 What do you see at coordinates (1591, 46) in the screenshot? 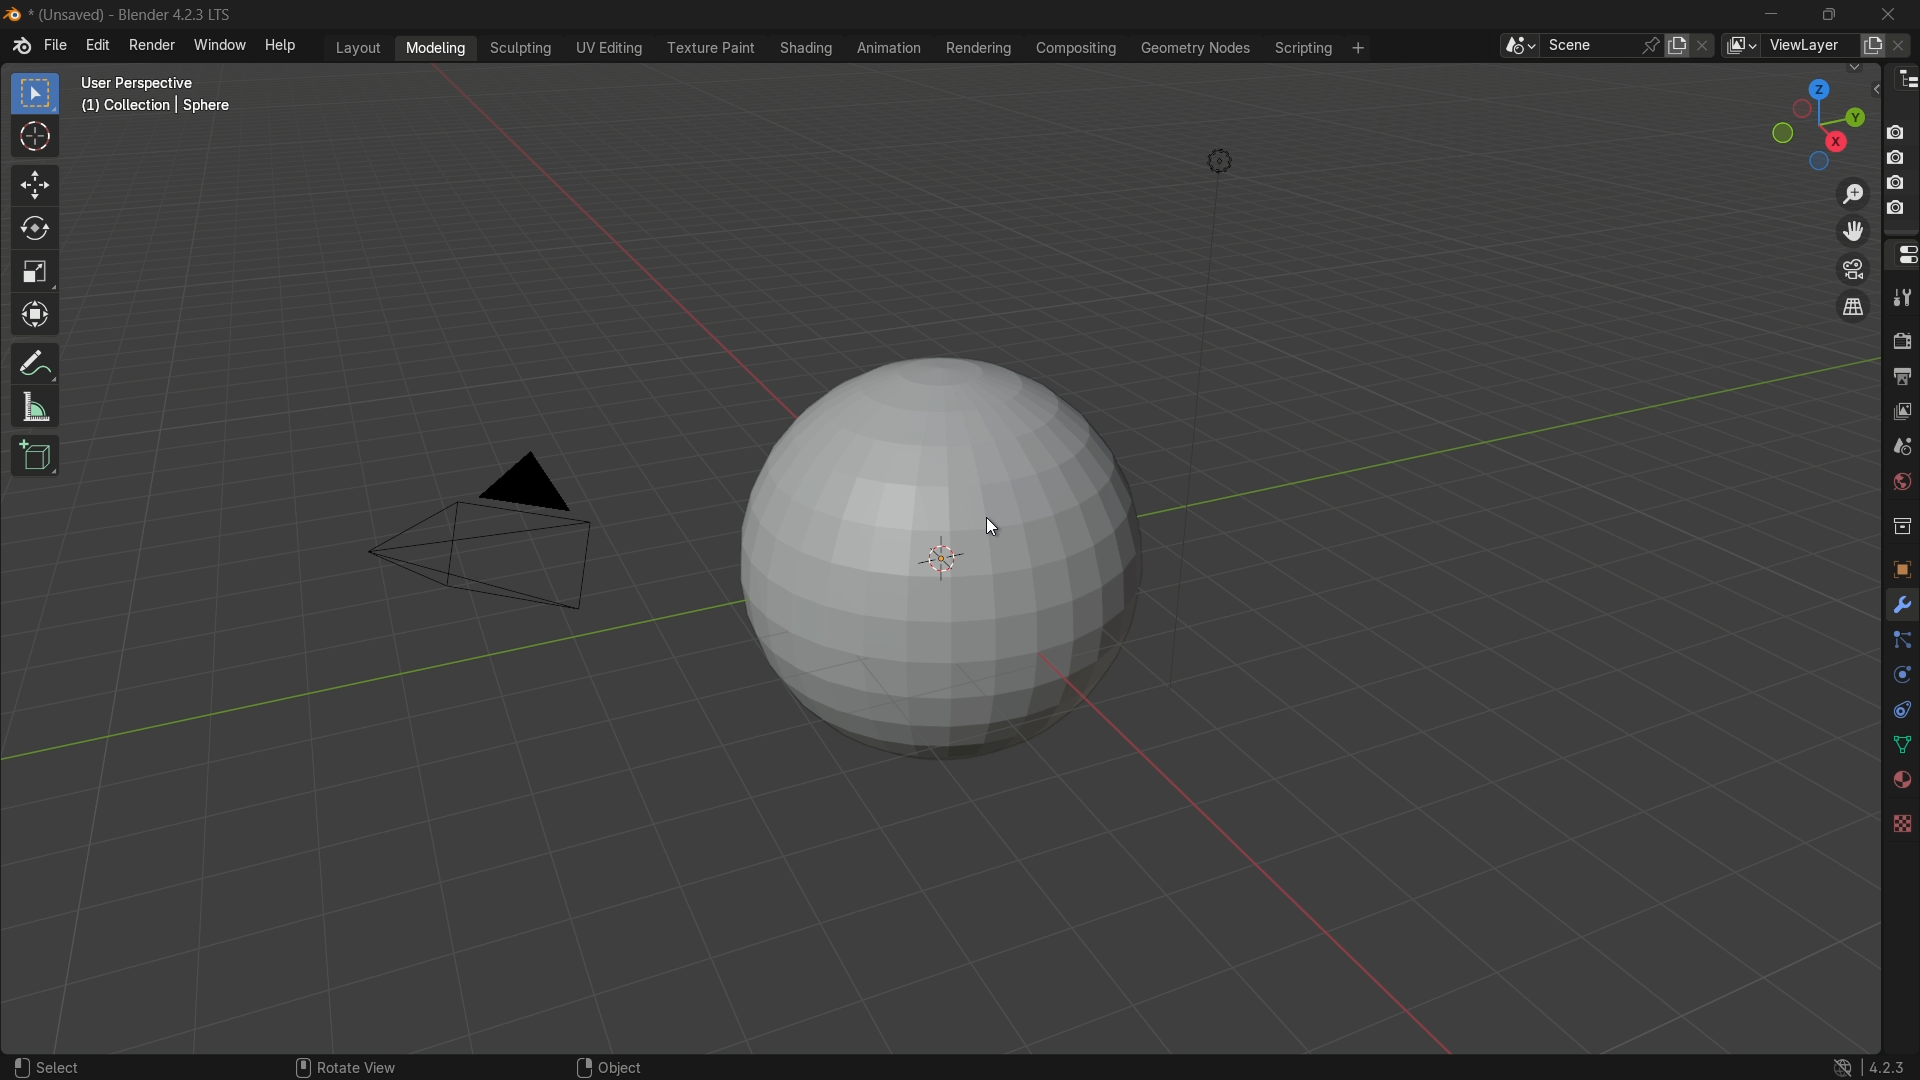
I see `scene name` at bounding box center [1591, 46].